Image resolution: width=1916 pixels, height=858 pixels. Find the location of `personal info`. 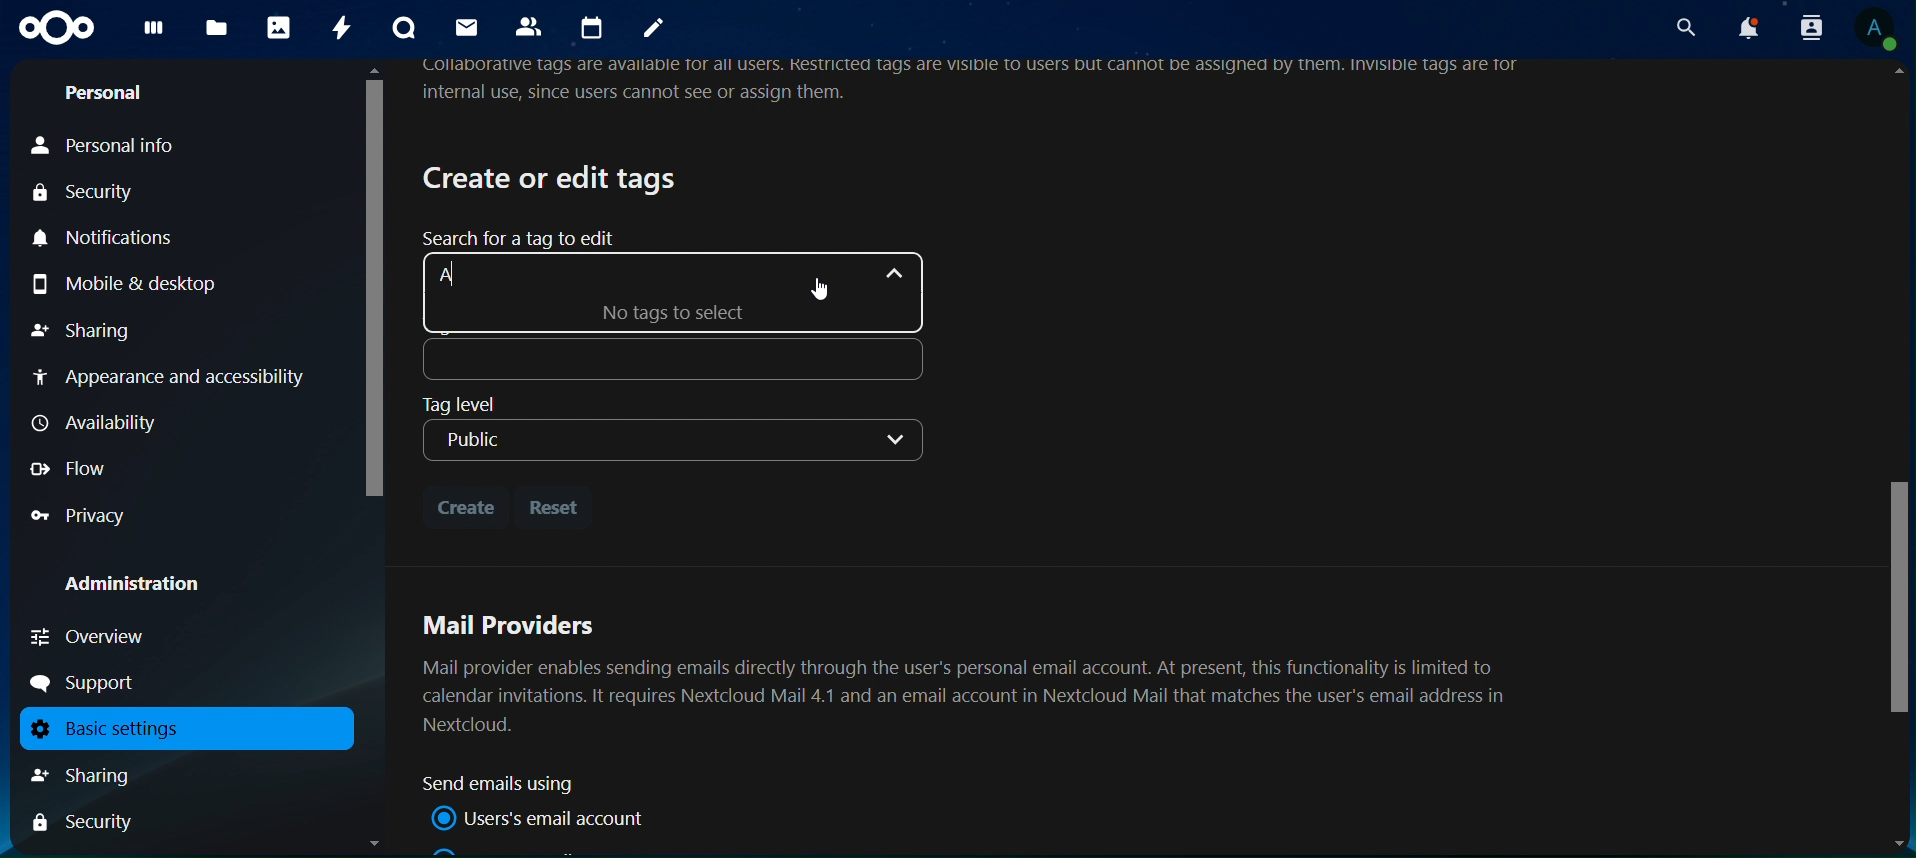

personal info is located at coordinates (131, 147).